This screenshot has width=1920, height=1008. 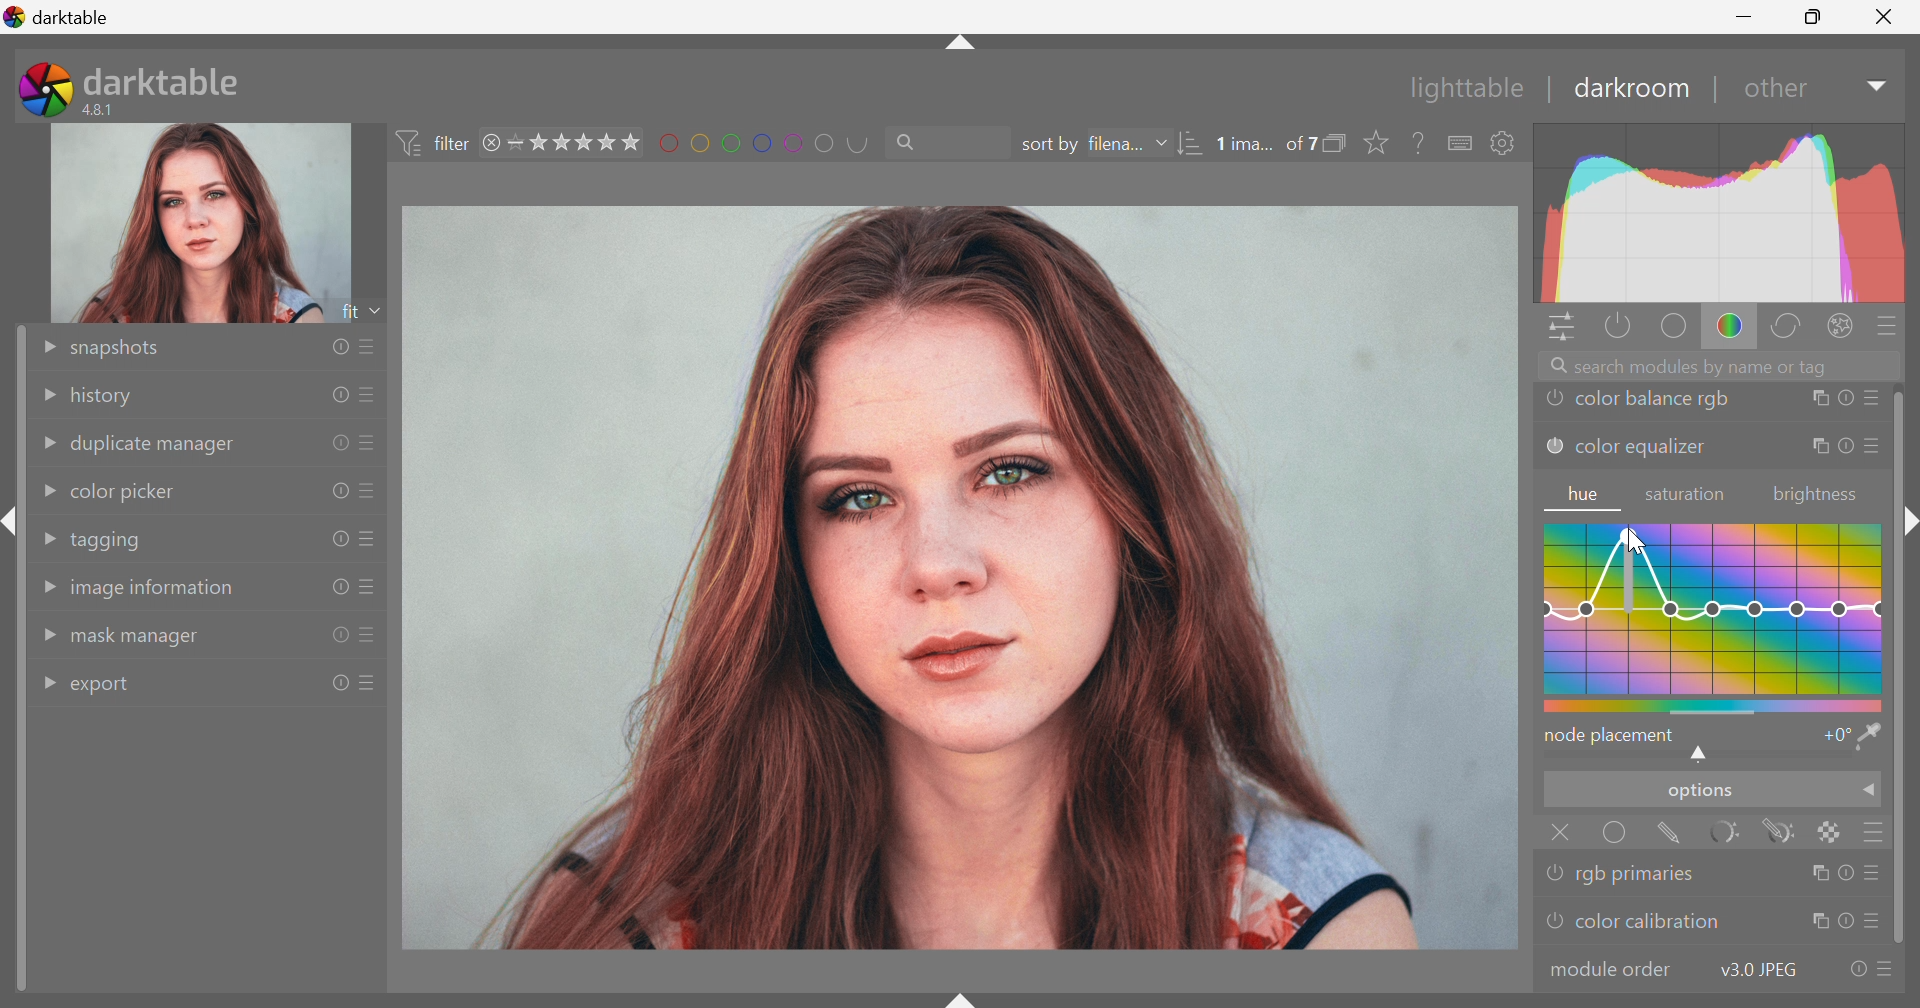 What do you see at coordinates (1871, 447) in the screenshot?
I see `presets` at bounding box center [1871, 447].